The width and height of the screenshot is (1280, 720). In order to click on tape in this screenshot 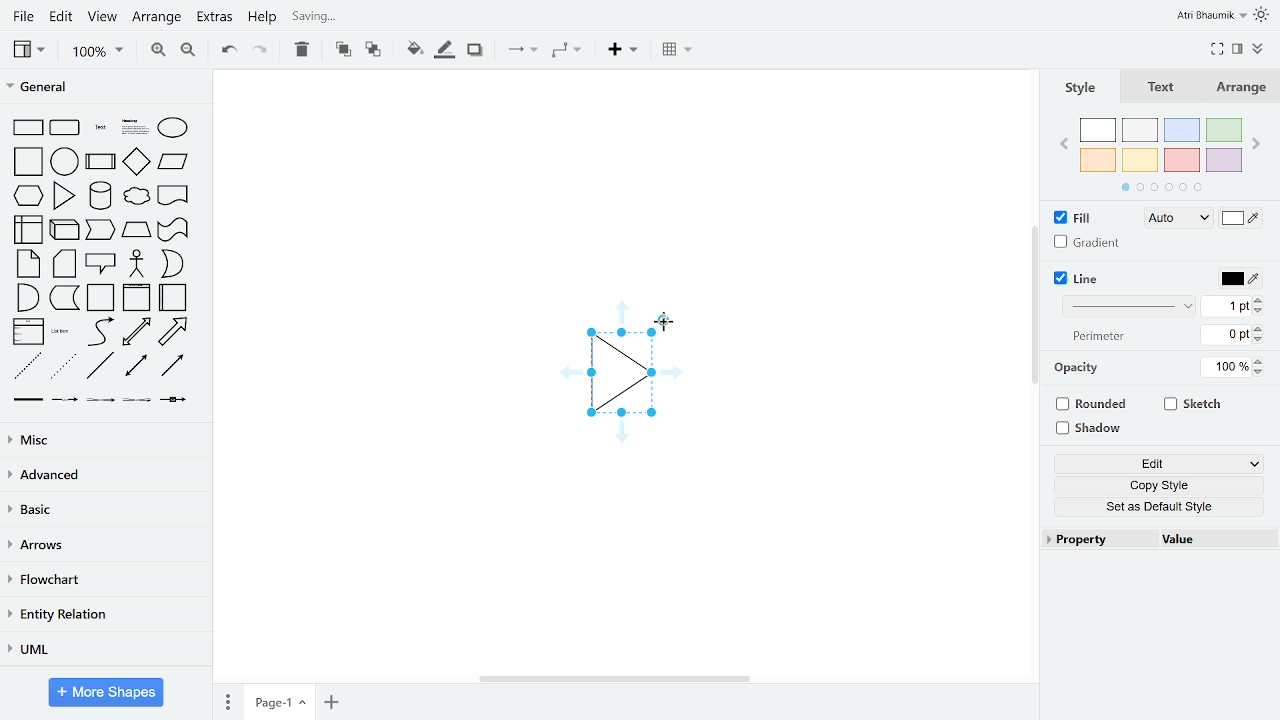, I will do `click(171, 232)`.